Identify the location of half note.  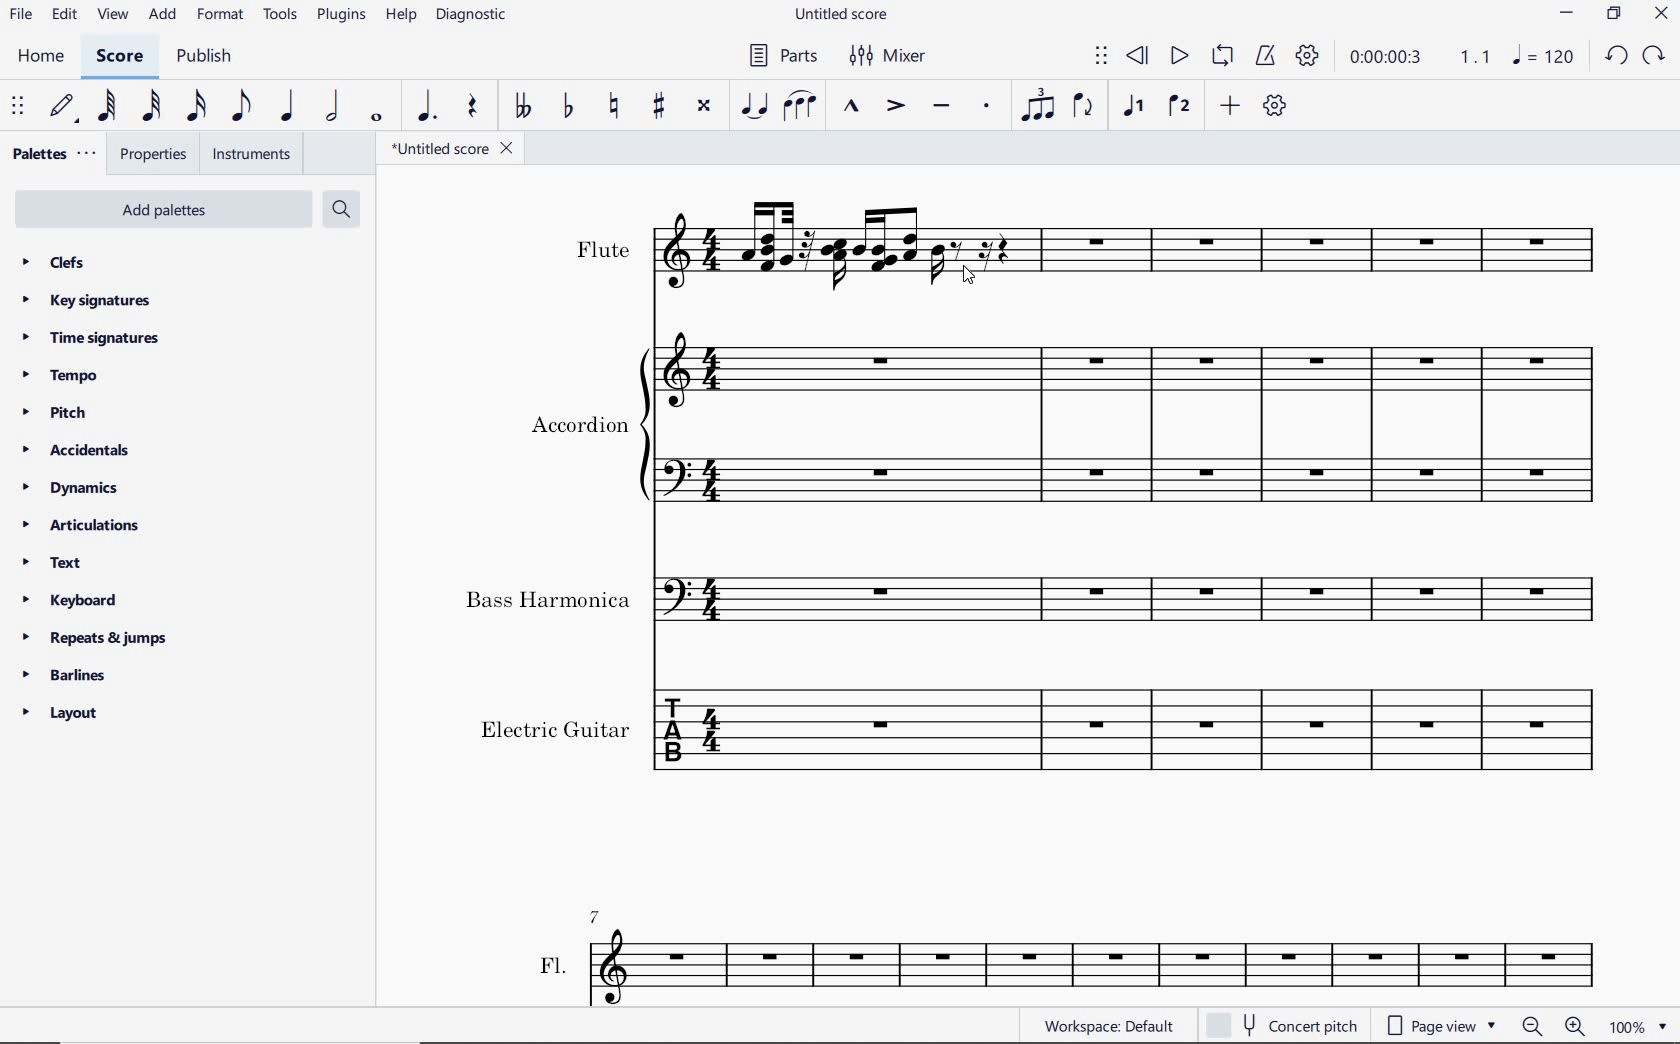
(332, 107).